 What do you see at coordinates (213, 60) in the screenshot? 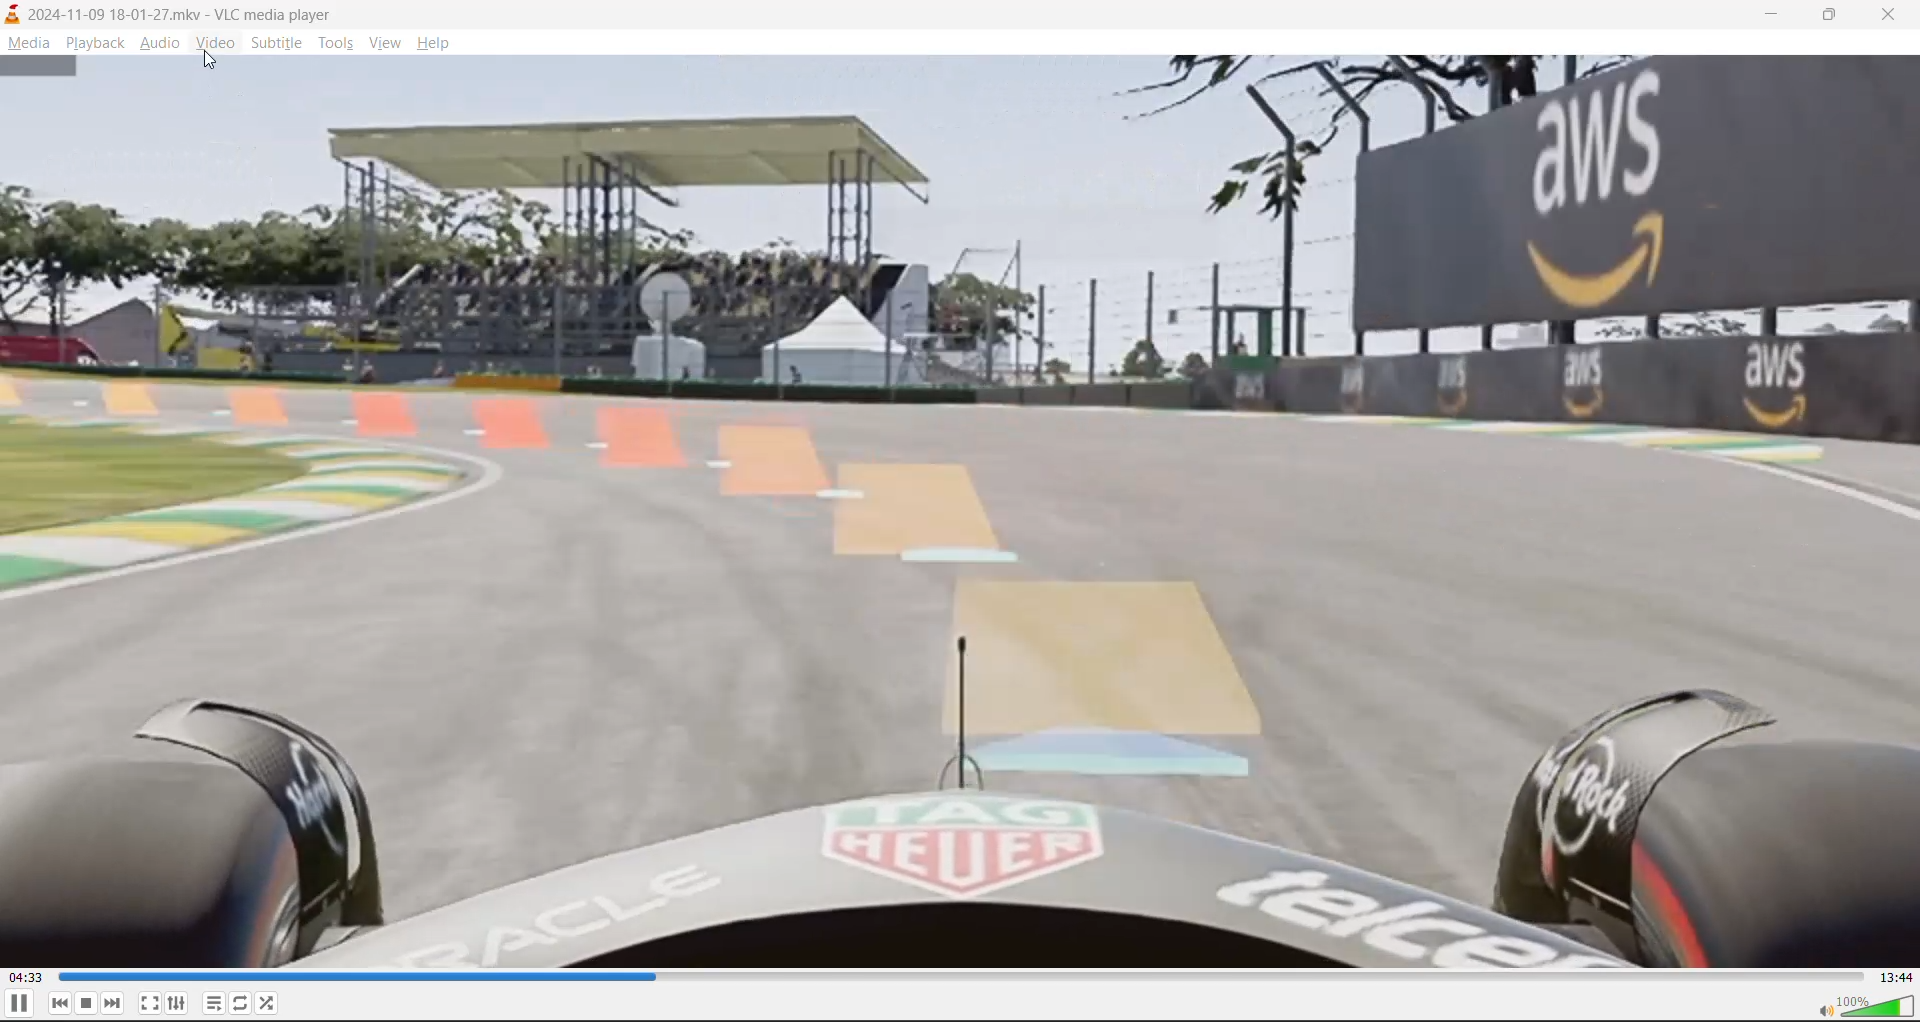
I see `cursor` at bounding box center [213, 60].